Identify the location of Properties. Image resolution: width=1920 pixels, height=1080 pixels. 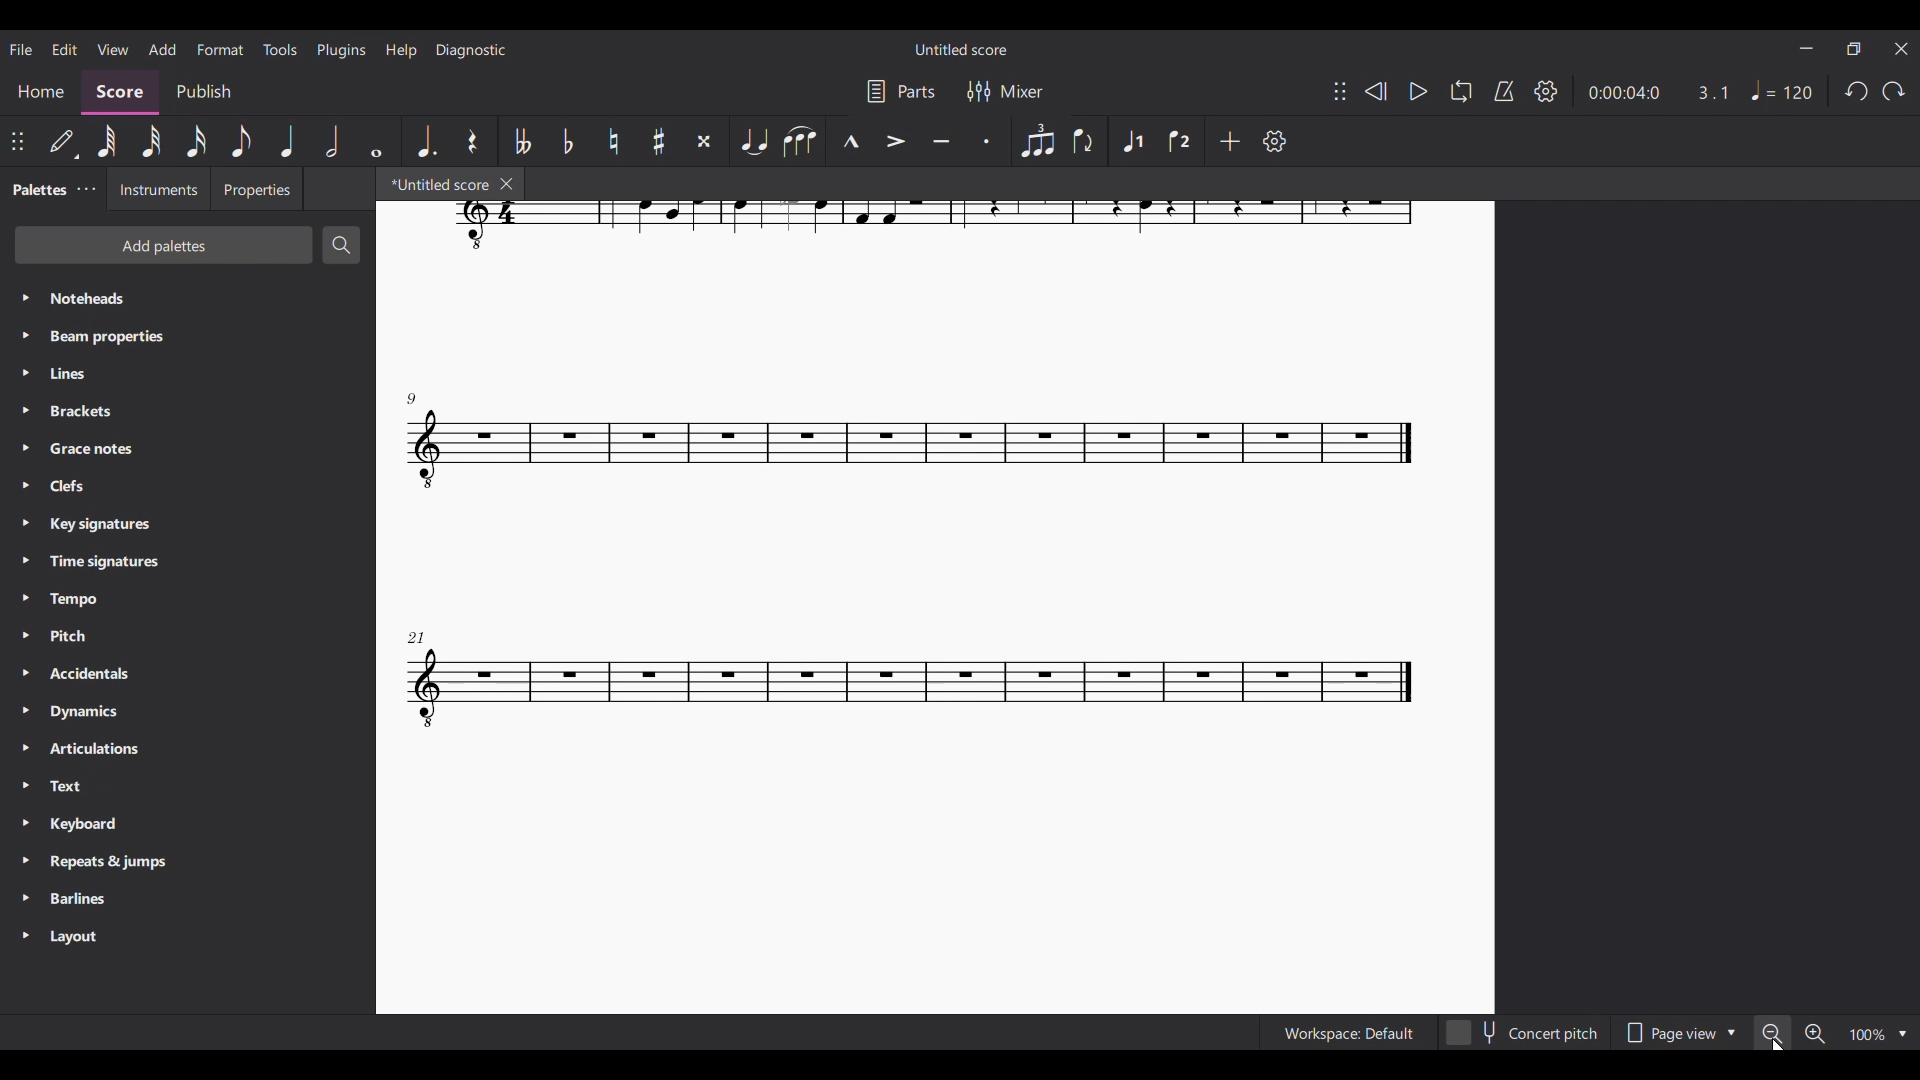
(258, 188).